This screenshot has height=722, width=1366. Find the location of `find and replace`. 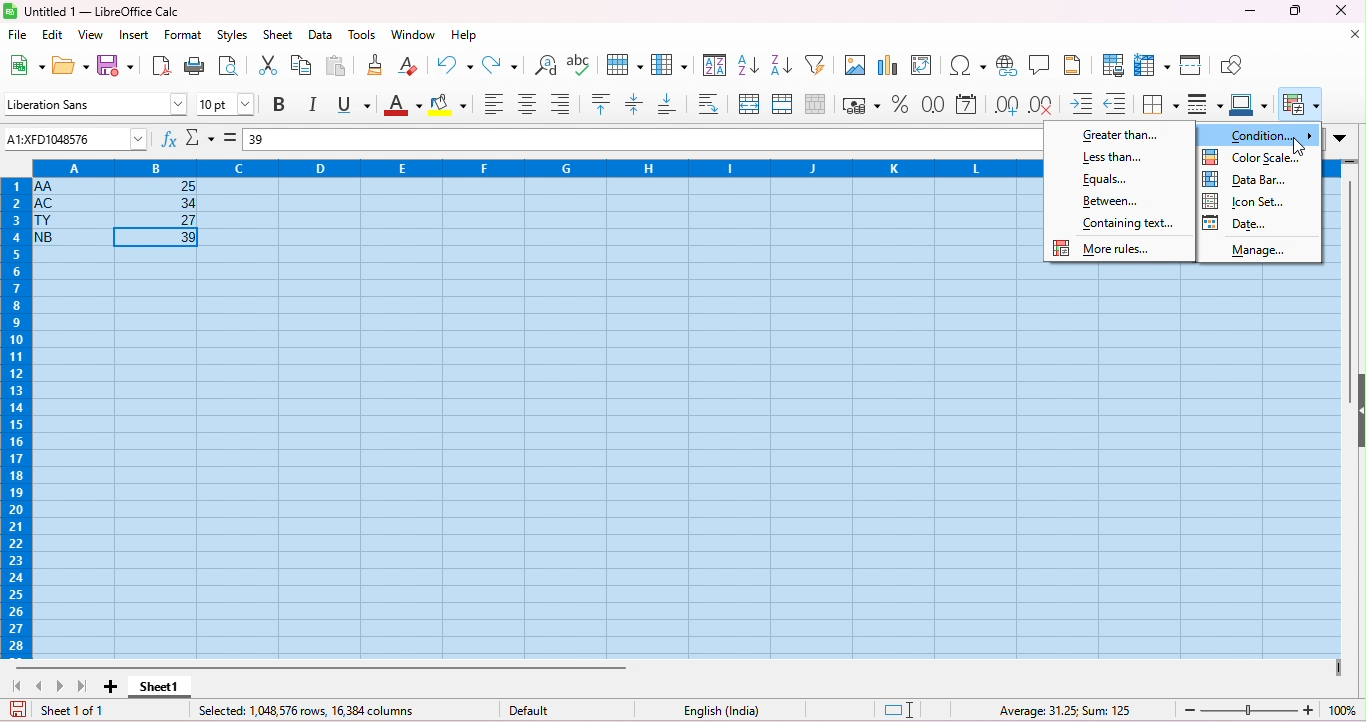

find and replace is located at coordinates (546, 65).